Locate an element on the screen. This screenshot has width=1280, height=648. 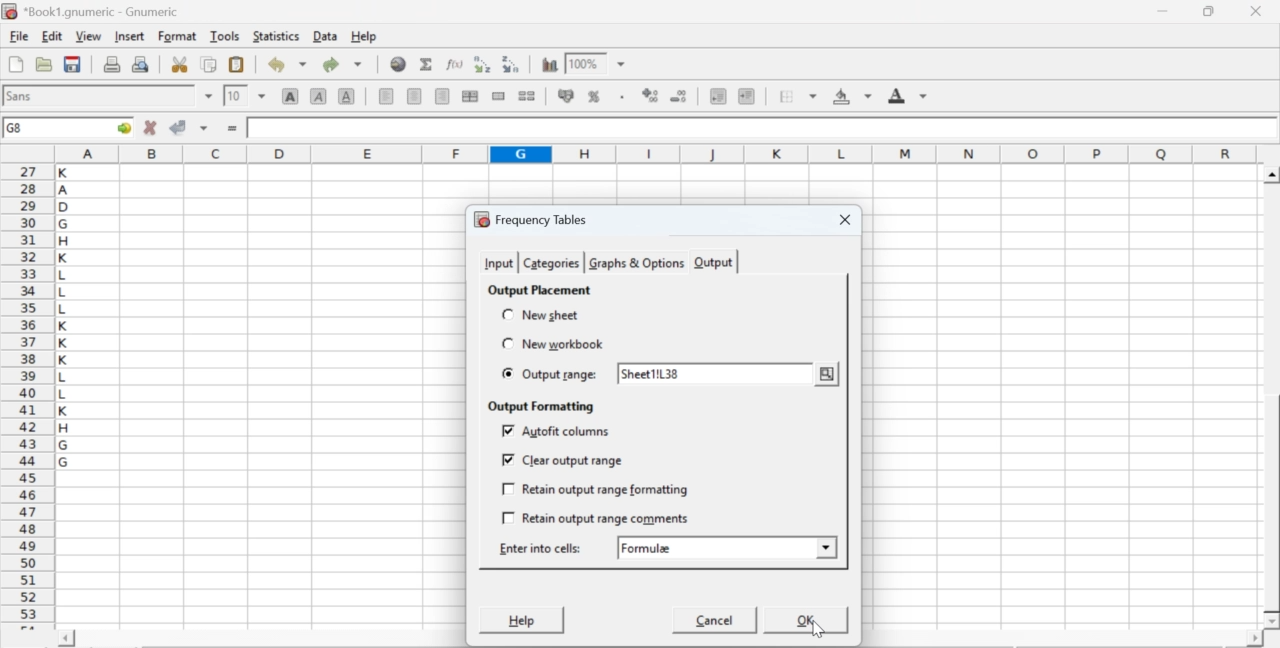
drop down is located at coordinates (826, 545).